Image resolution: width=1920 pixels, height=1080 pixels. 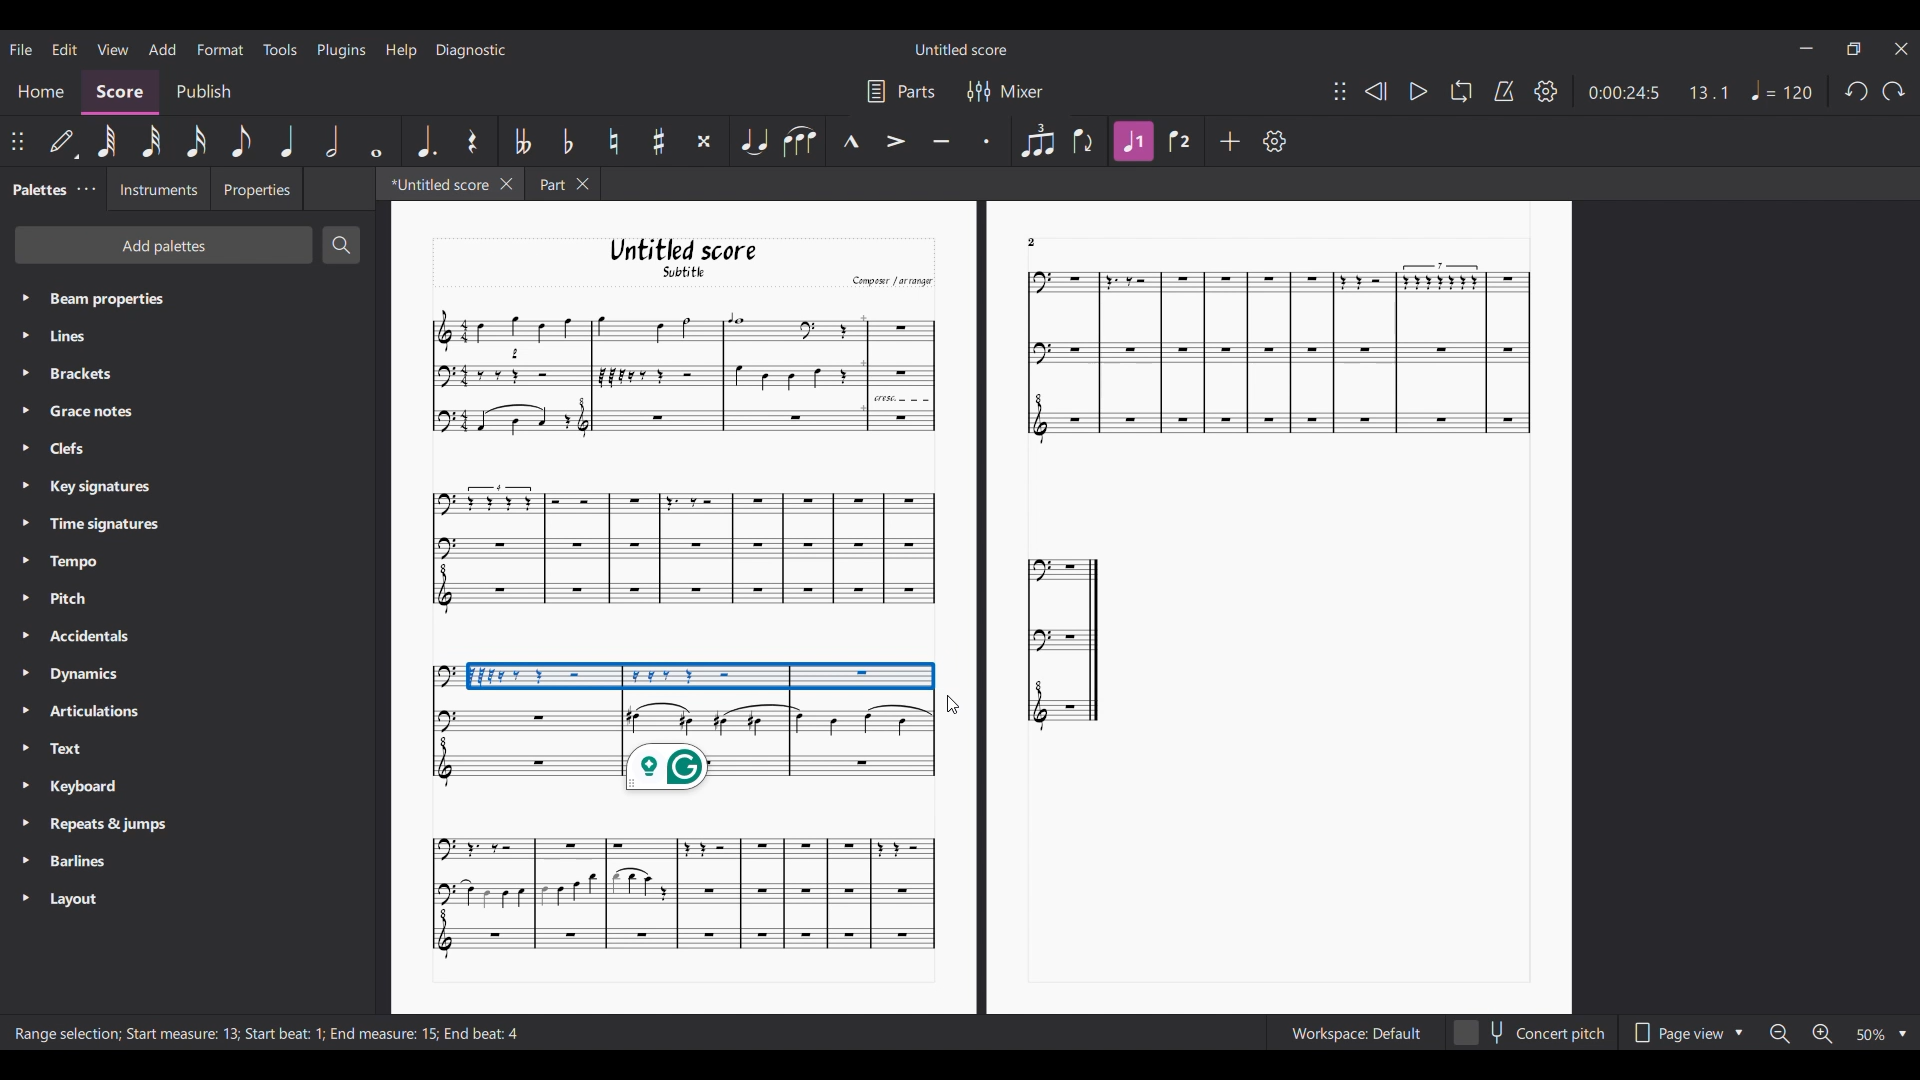 I want to click on Default, so click(x=63, y=145).